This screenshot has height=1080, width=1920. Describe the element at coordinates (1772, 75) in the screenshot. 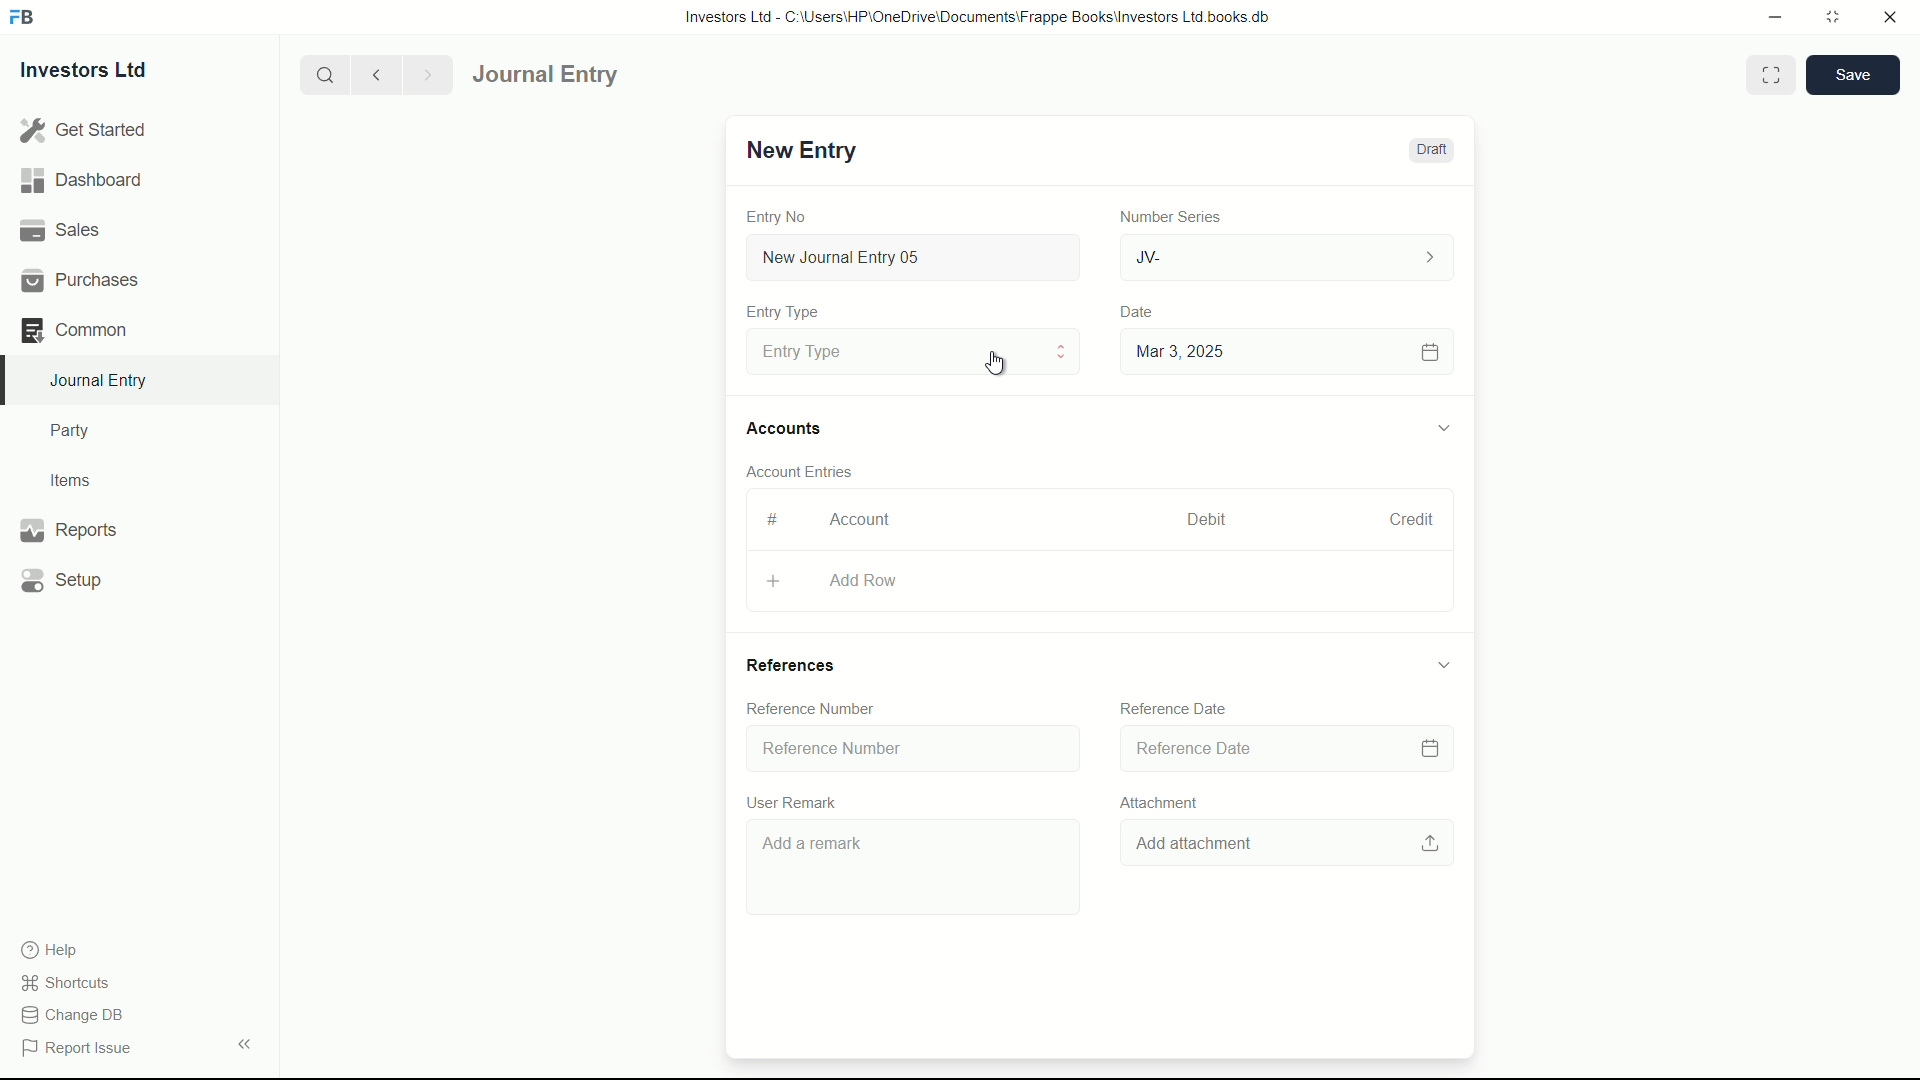

I see `Toggle between form and full width` at that location.